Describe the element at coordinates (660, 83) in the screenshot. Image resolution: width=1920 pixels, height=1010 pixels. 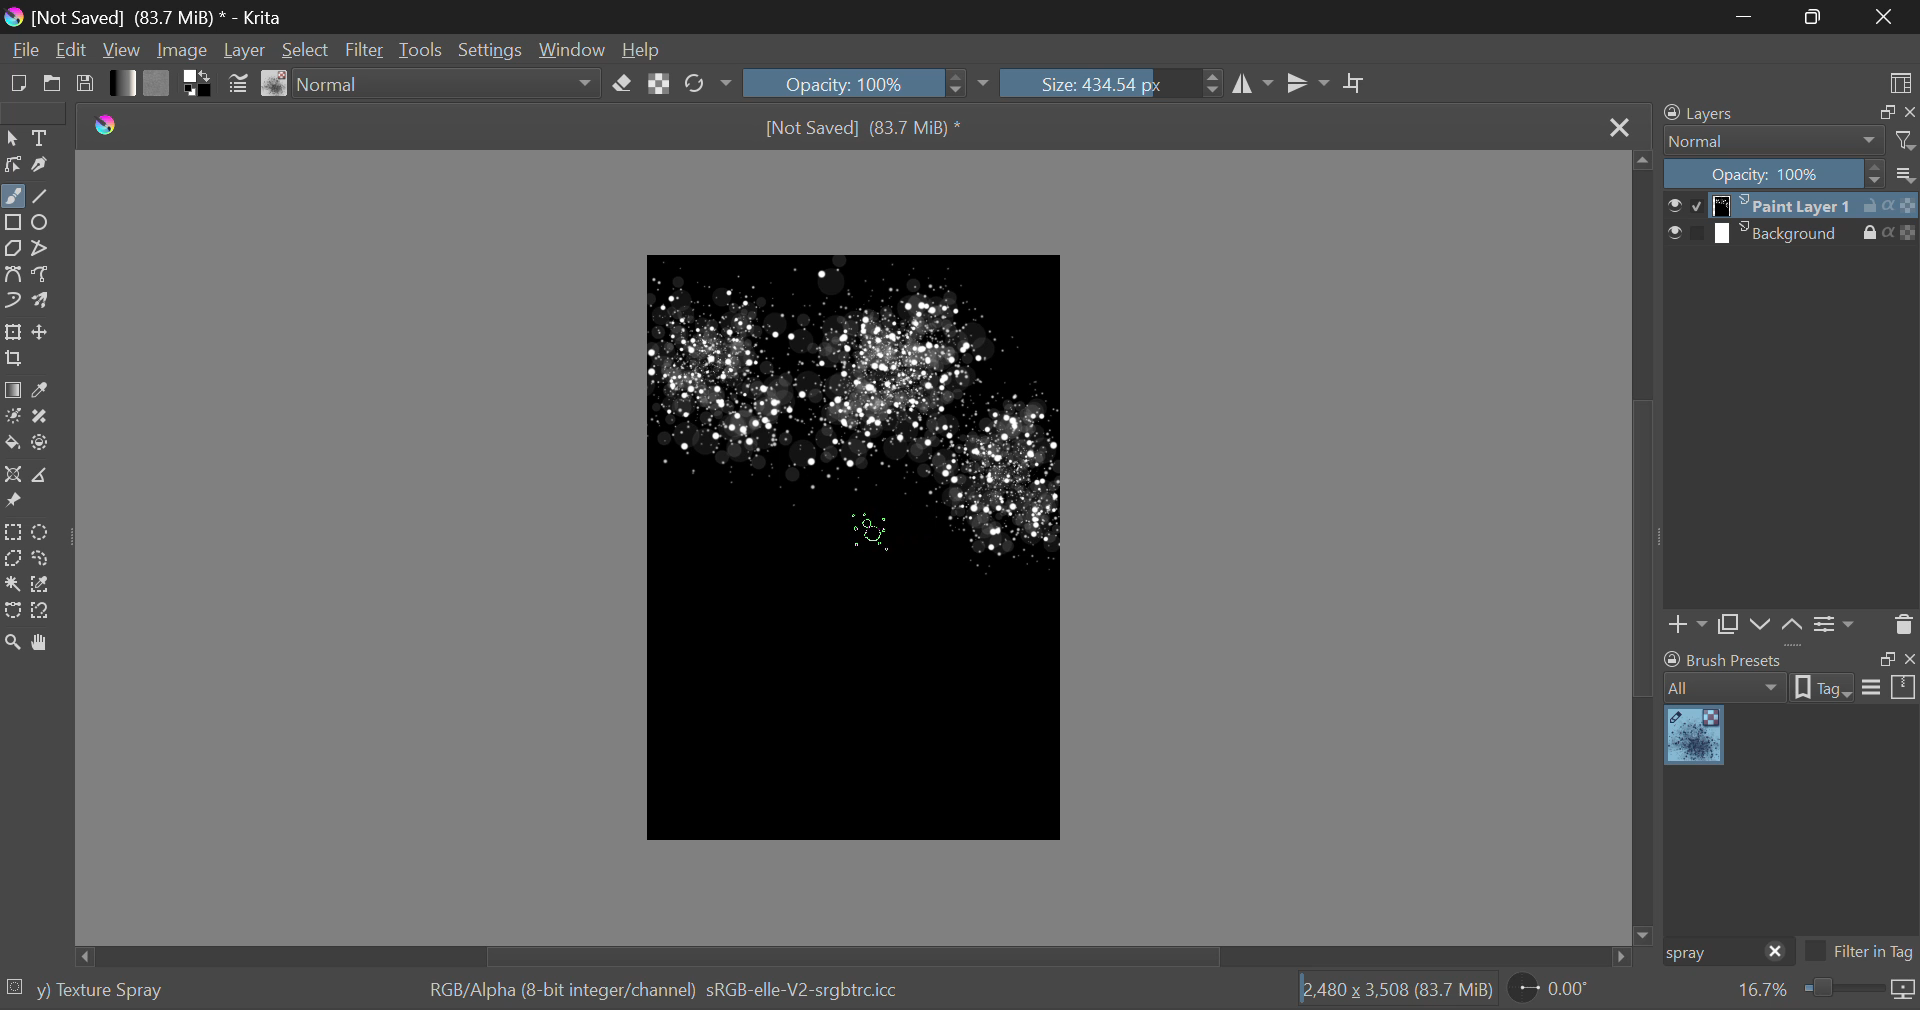
I see `Lock Alpha` at that location.